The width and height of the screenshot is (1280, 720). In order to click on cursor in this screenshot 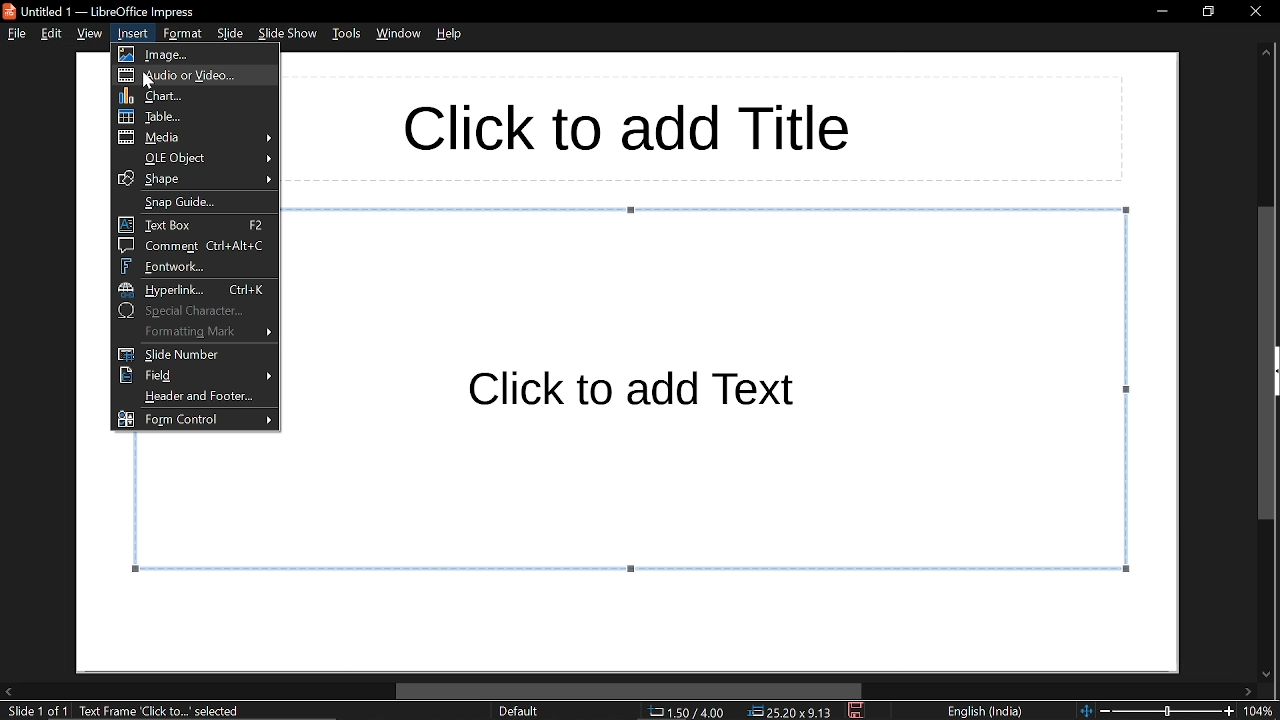, I will do `click(149, 82)`.